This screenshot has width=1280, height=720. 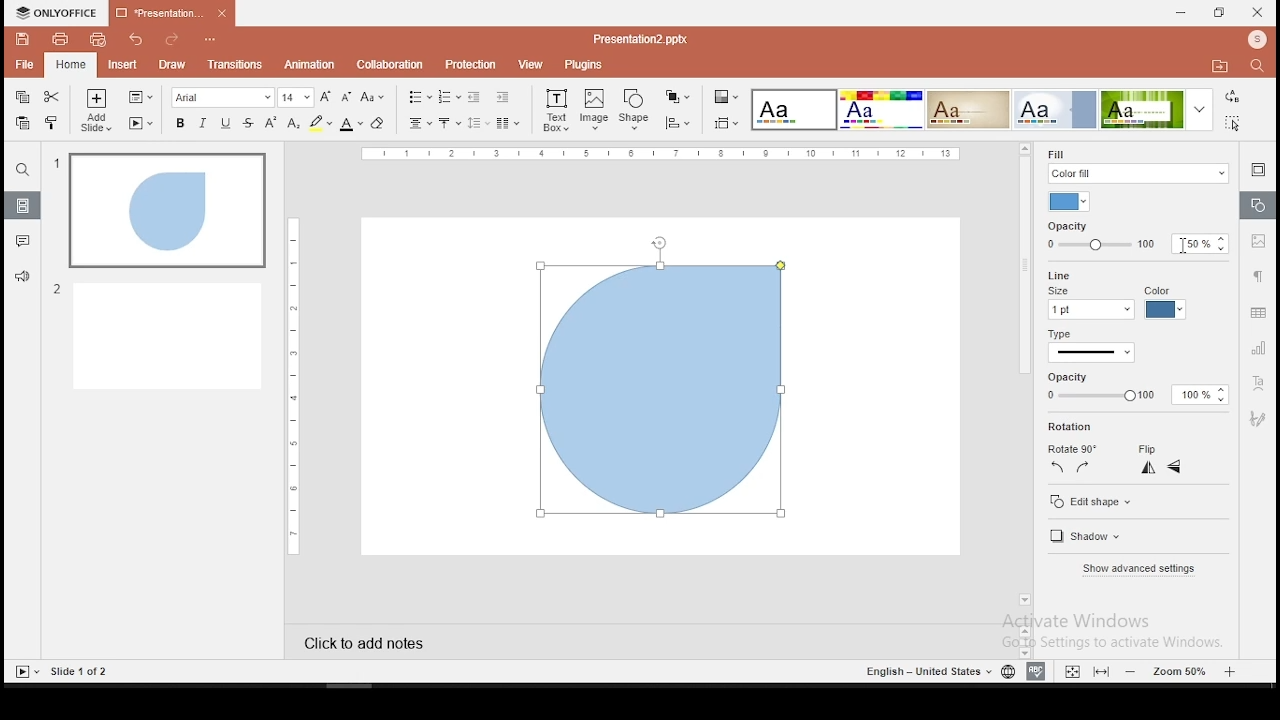 What do you see at coordinates (139, 97) in the screenshot?
I see `change slide layout` at bounding box center [139, 97].